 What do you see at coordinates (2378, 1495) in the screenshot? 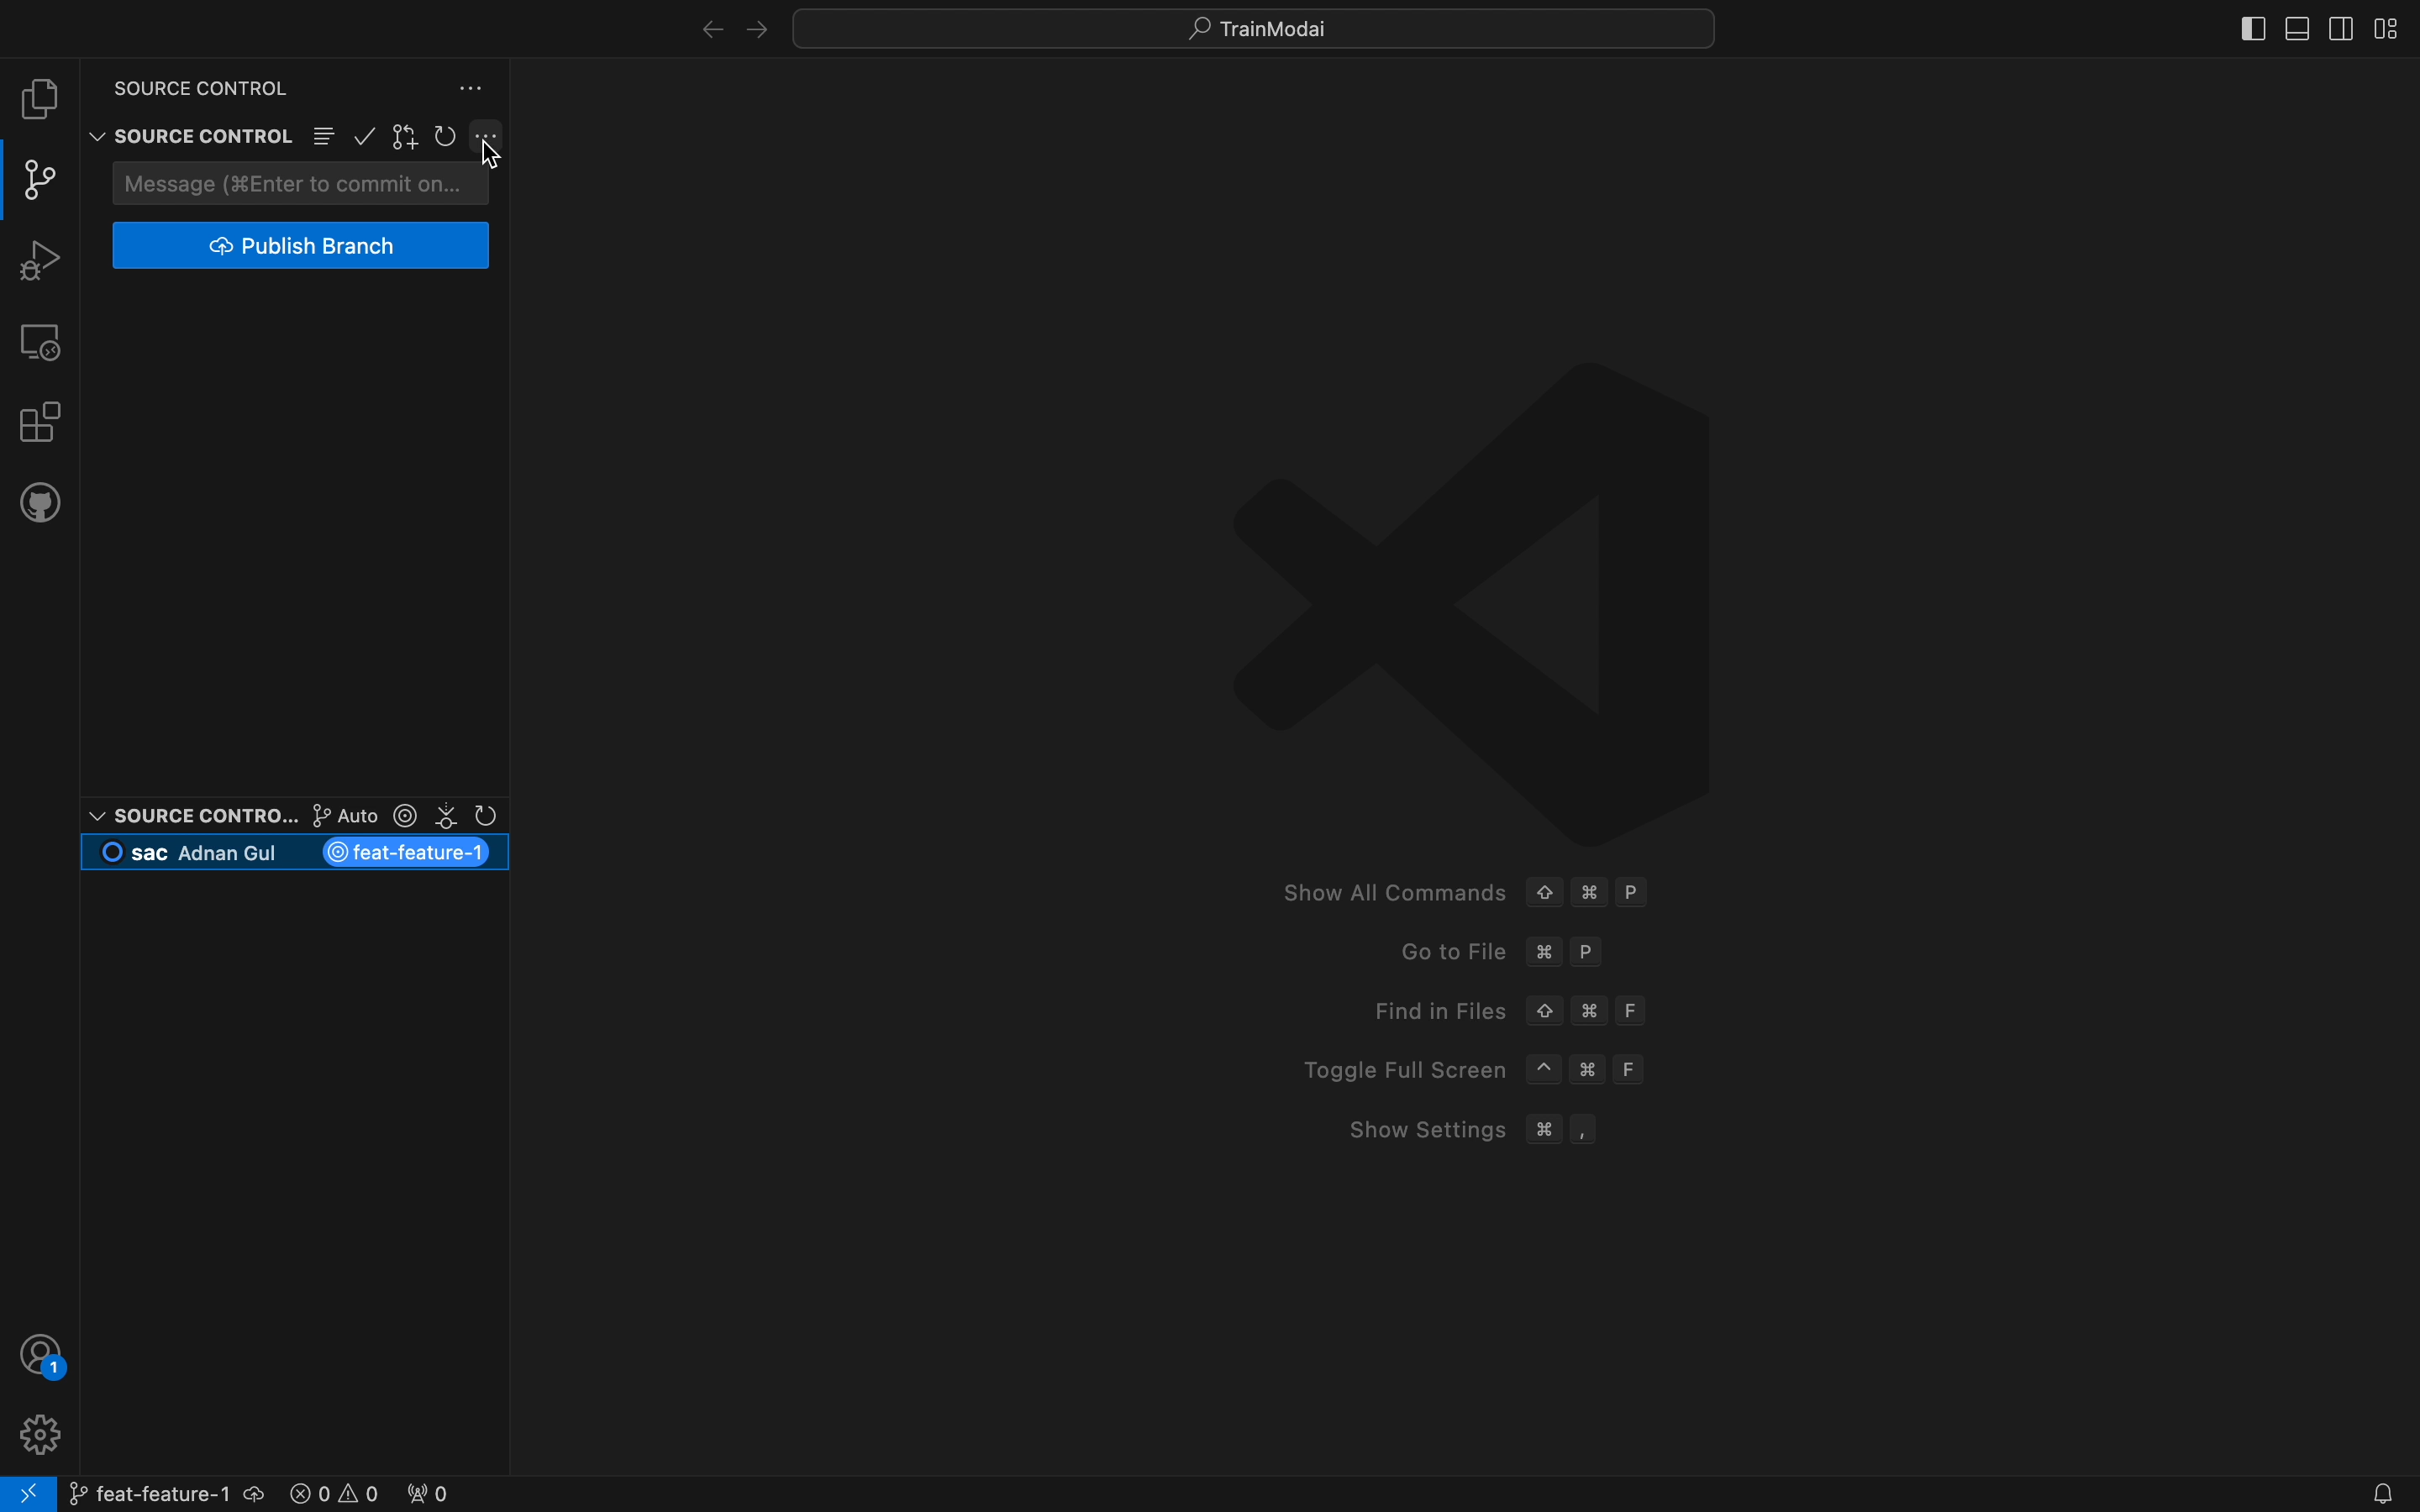
I see `Notifications ` at bounding box center [2378, 1495].